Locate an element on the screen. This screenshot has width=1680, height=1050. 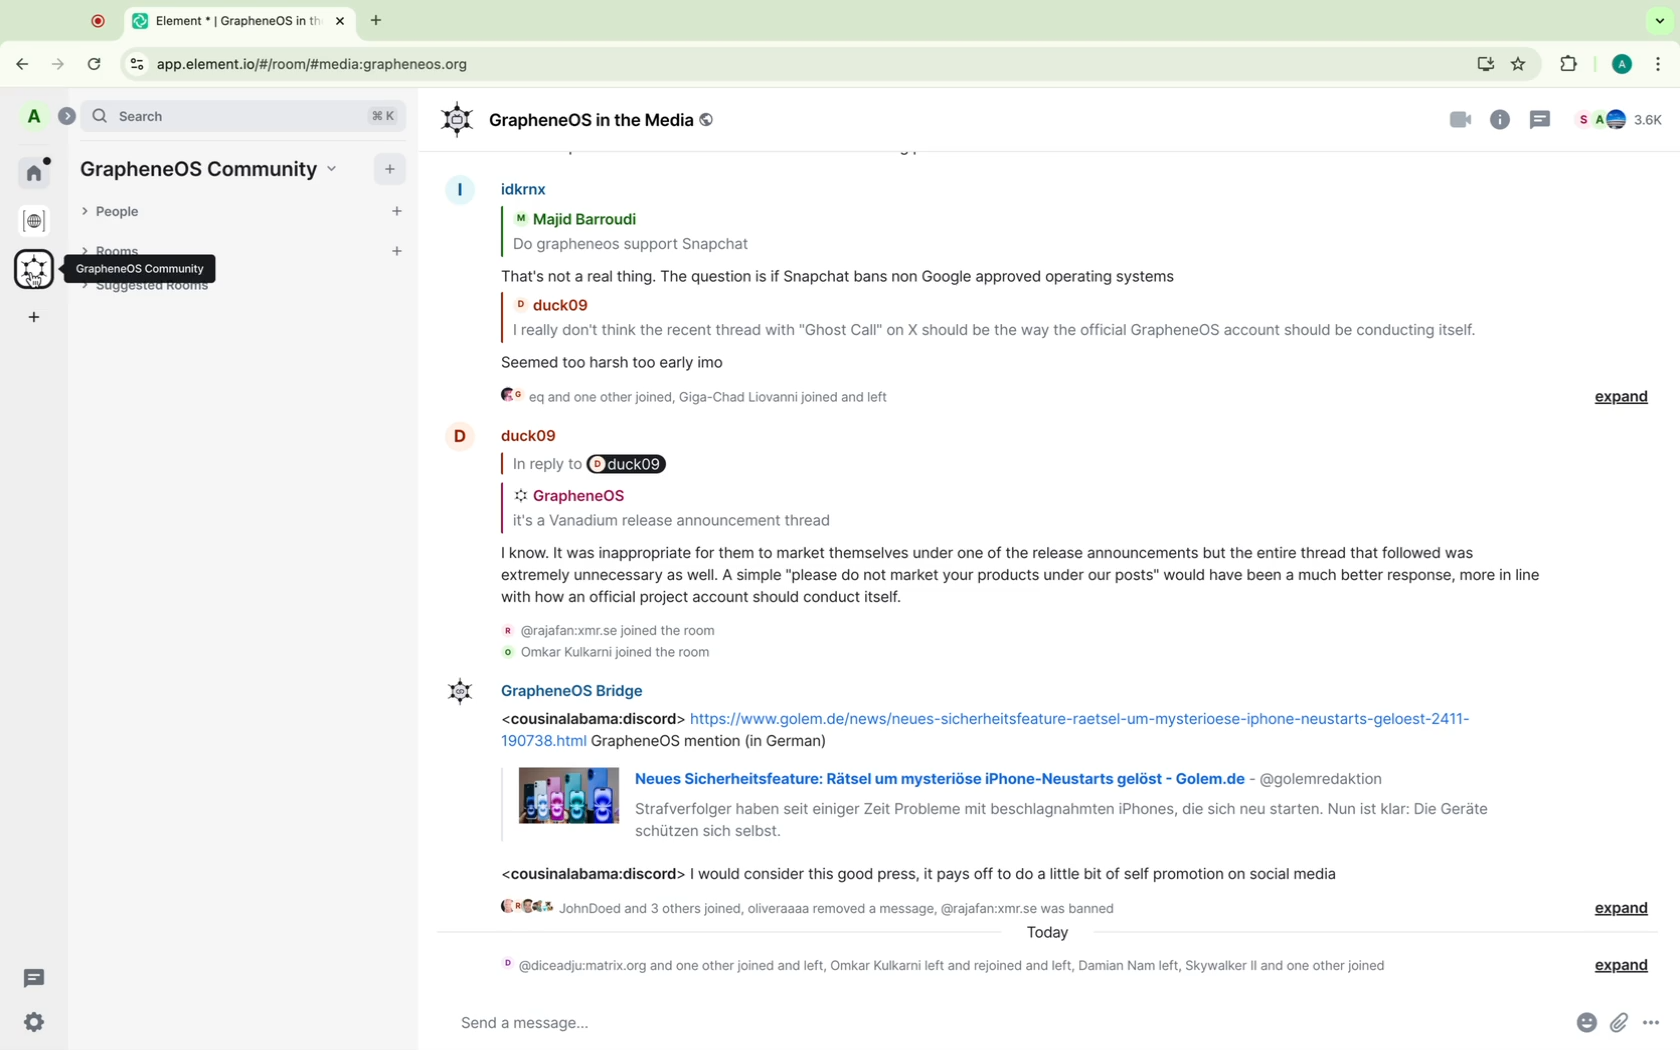
profile picture is located at coordinates (33, 116).